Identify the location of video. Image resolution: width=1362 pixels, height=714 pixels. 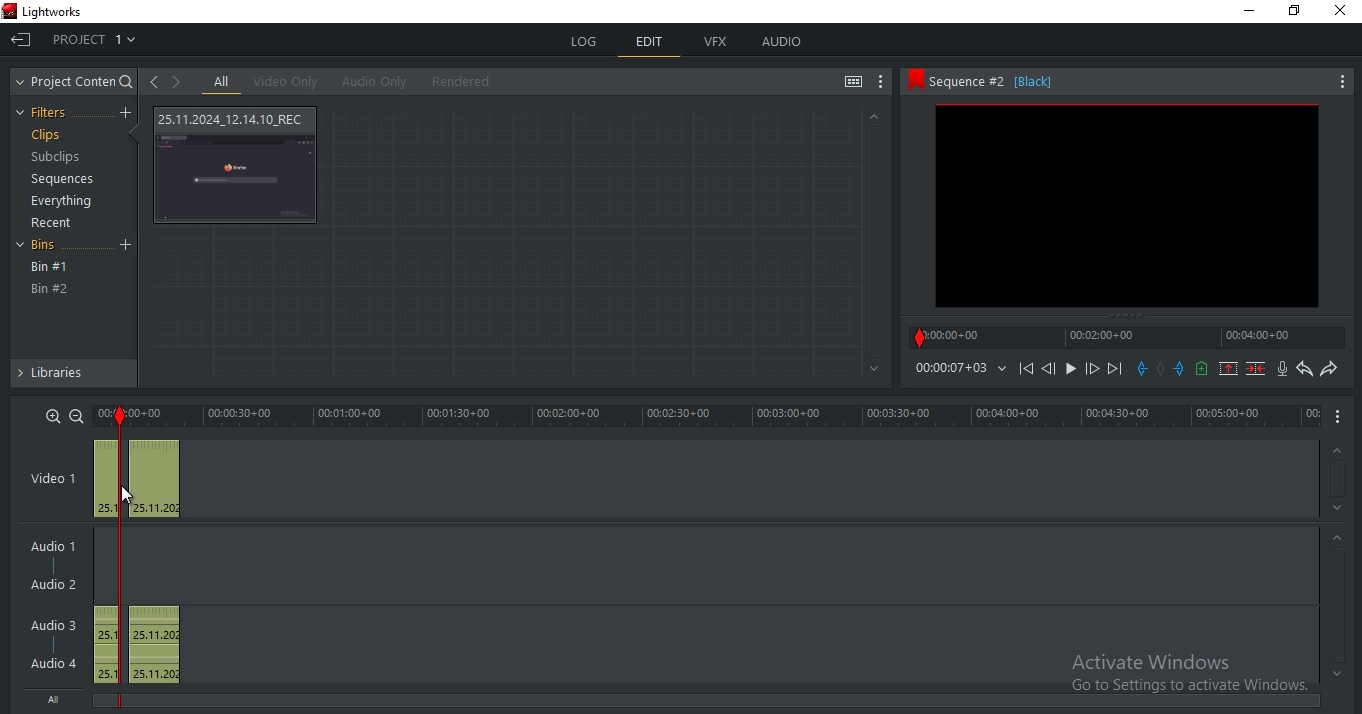
(238, 165).